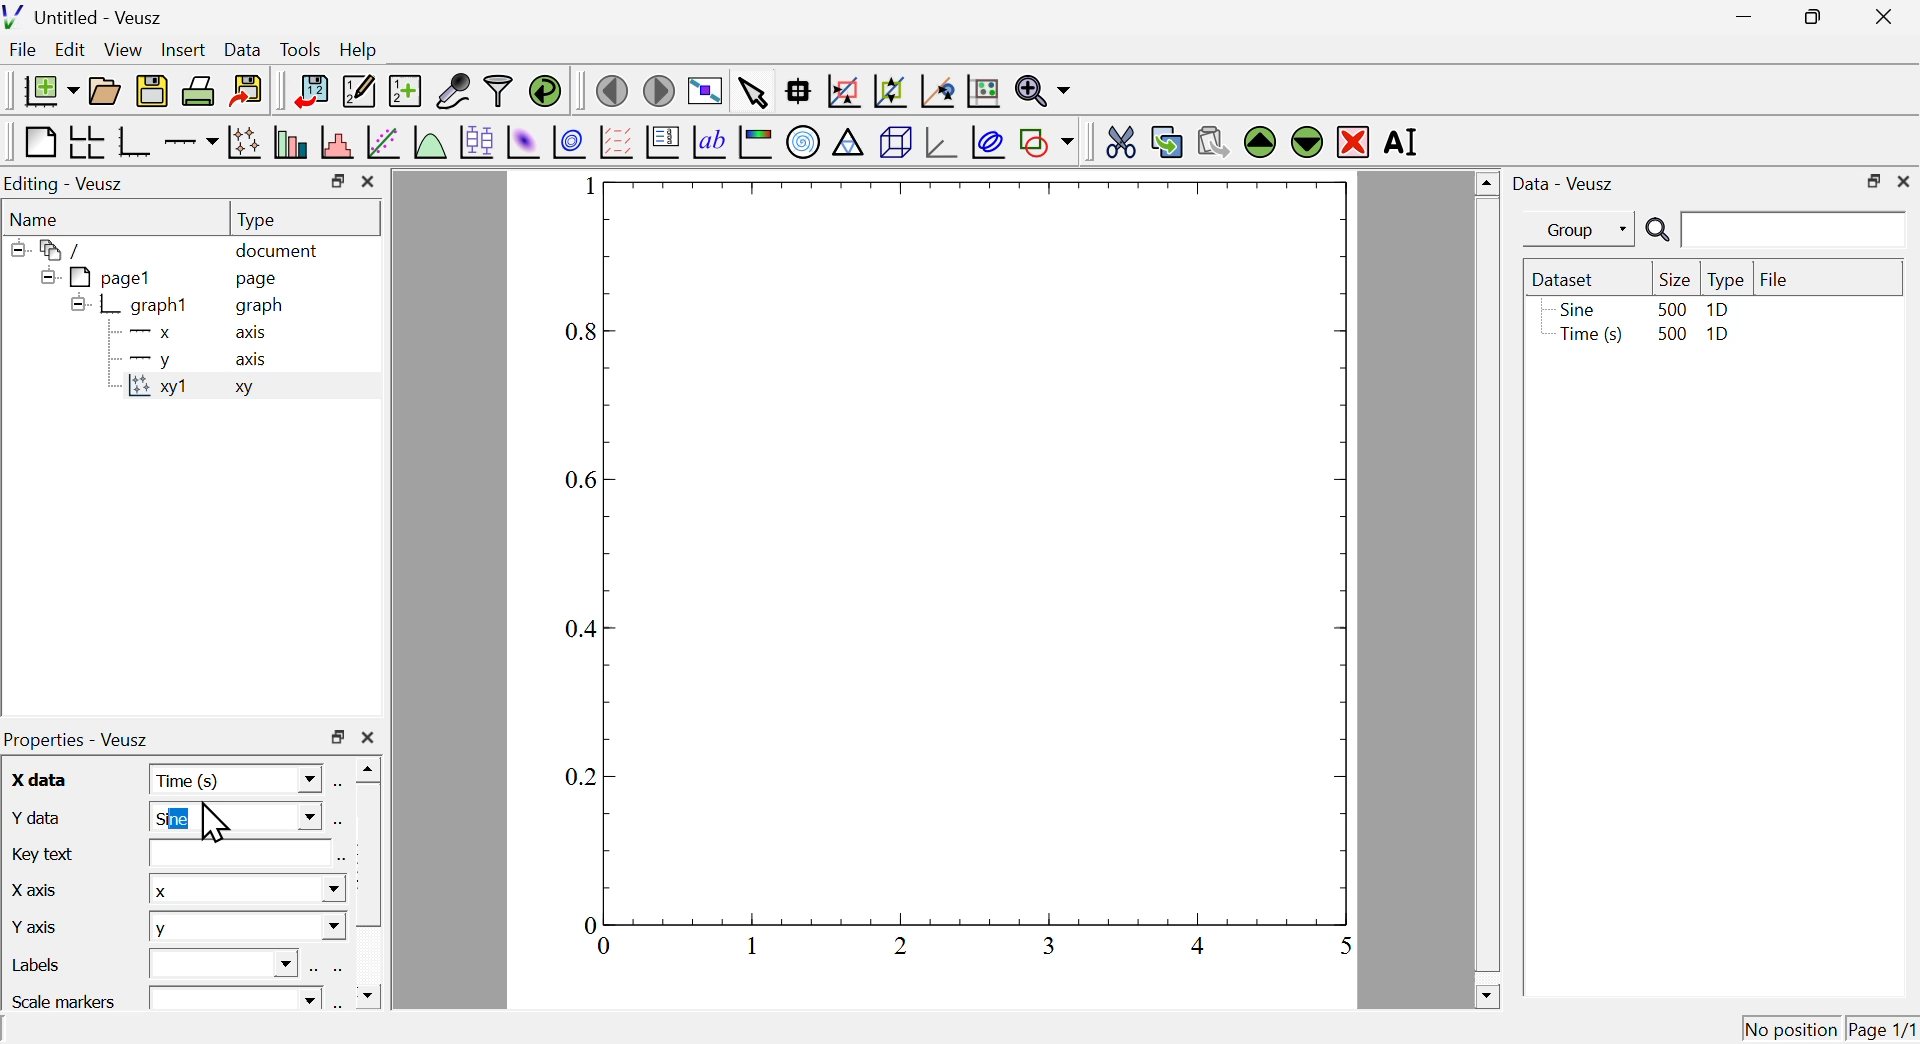  Describe the element at coordinates (1305, 142) in the screenshot. I see `move the selected widget down` at that location.